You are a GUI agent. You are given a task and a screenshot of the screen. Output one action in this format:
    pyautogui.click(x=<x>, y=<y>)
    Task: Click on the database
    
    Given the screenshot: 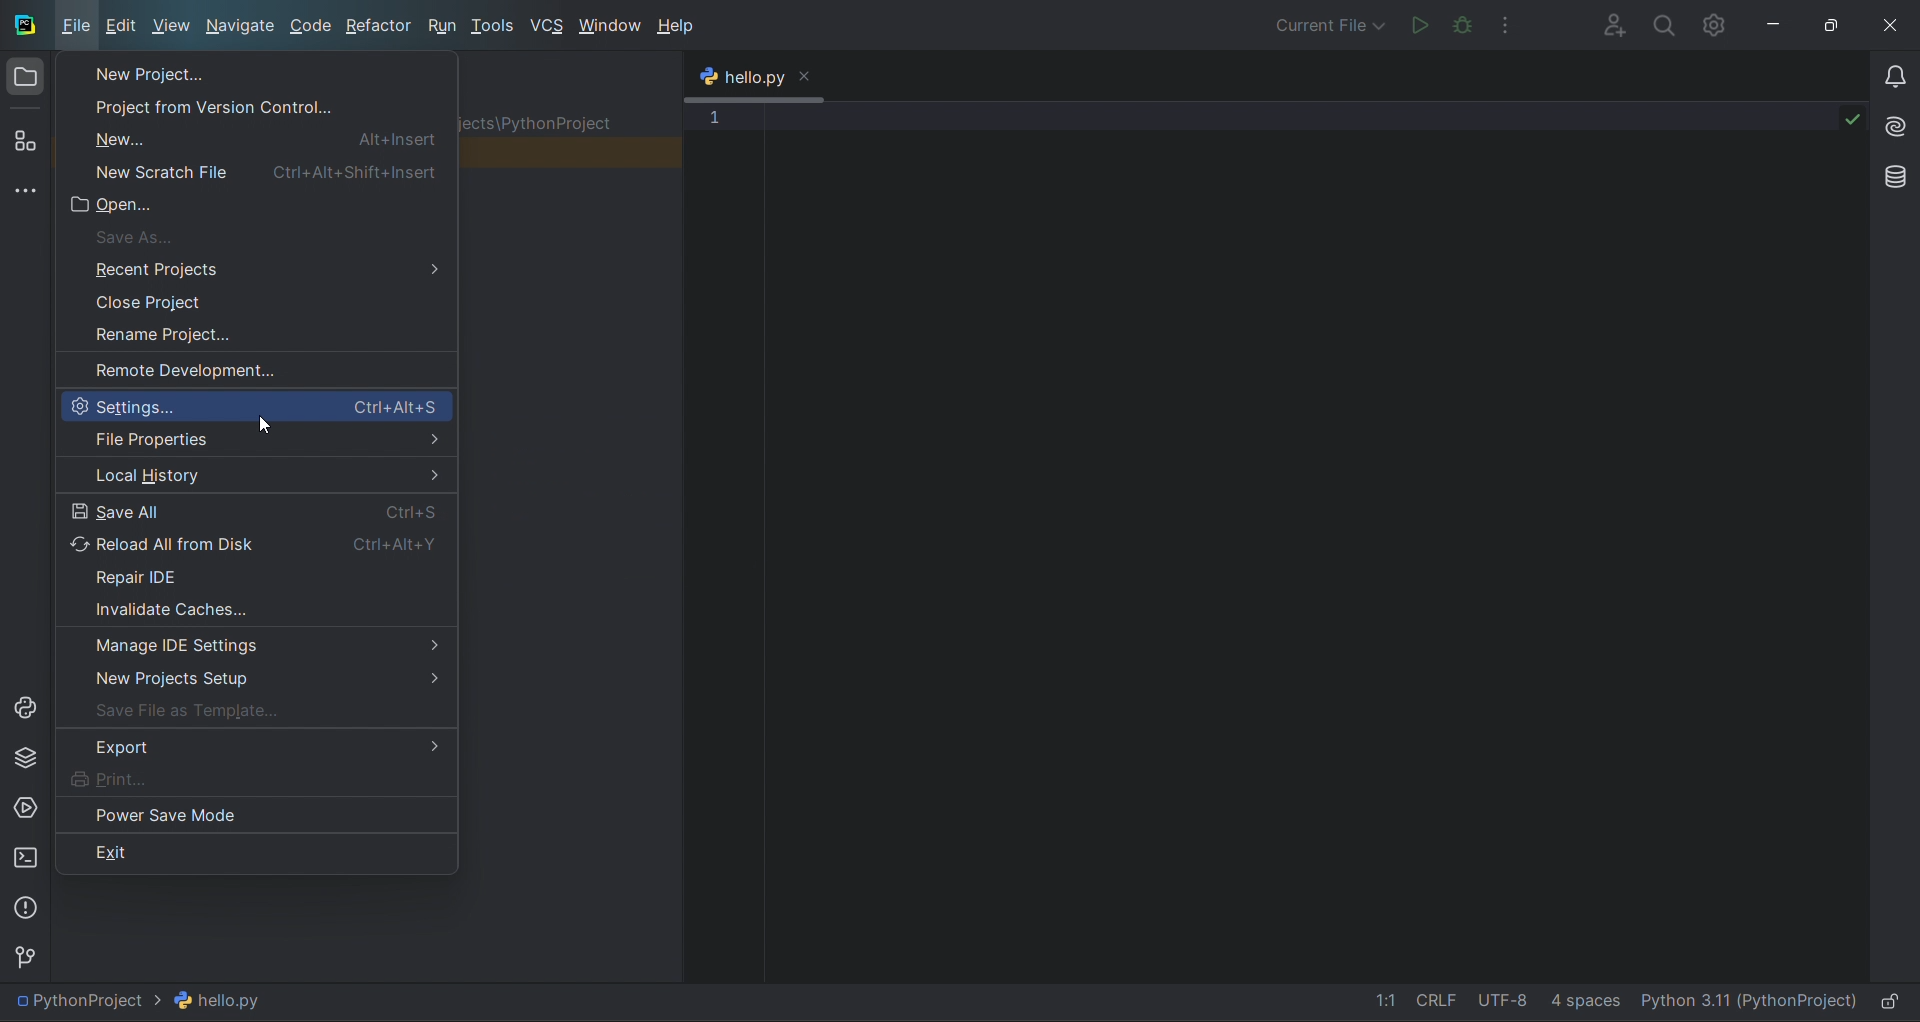 What is the action you would take?
    pyautogui.click(x=1894, y=179)
    